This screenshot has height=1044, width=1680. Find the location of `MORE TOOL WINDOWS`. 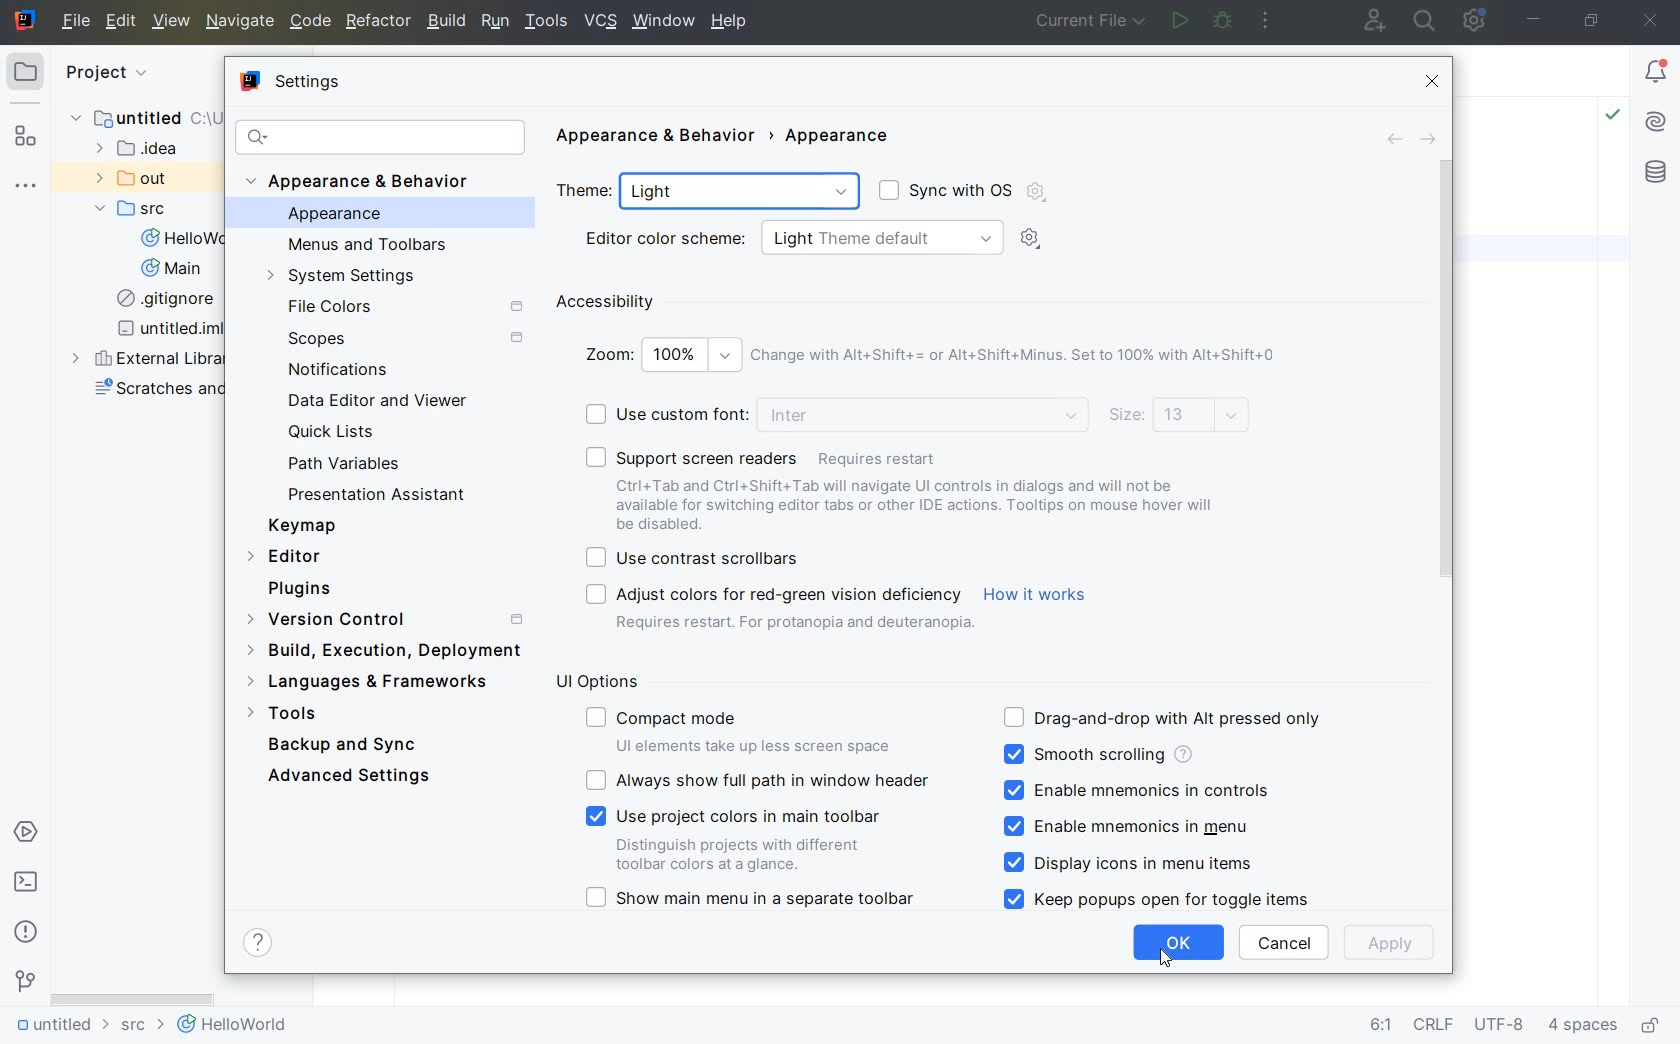

MORE TOOL WINDOWS is located at coordinates (24, 187).